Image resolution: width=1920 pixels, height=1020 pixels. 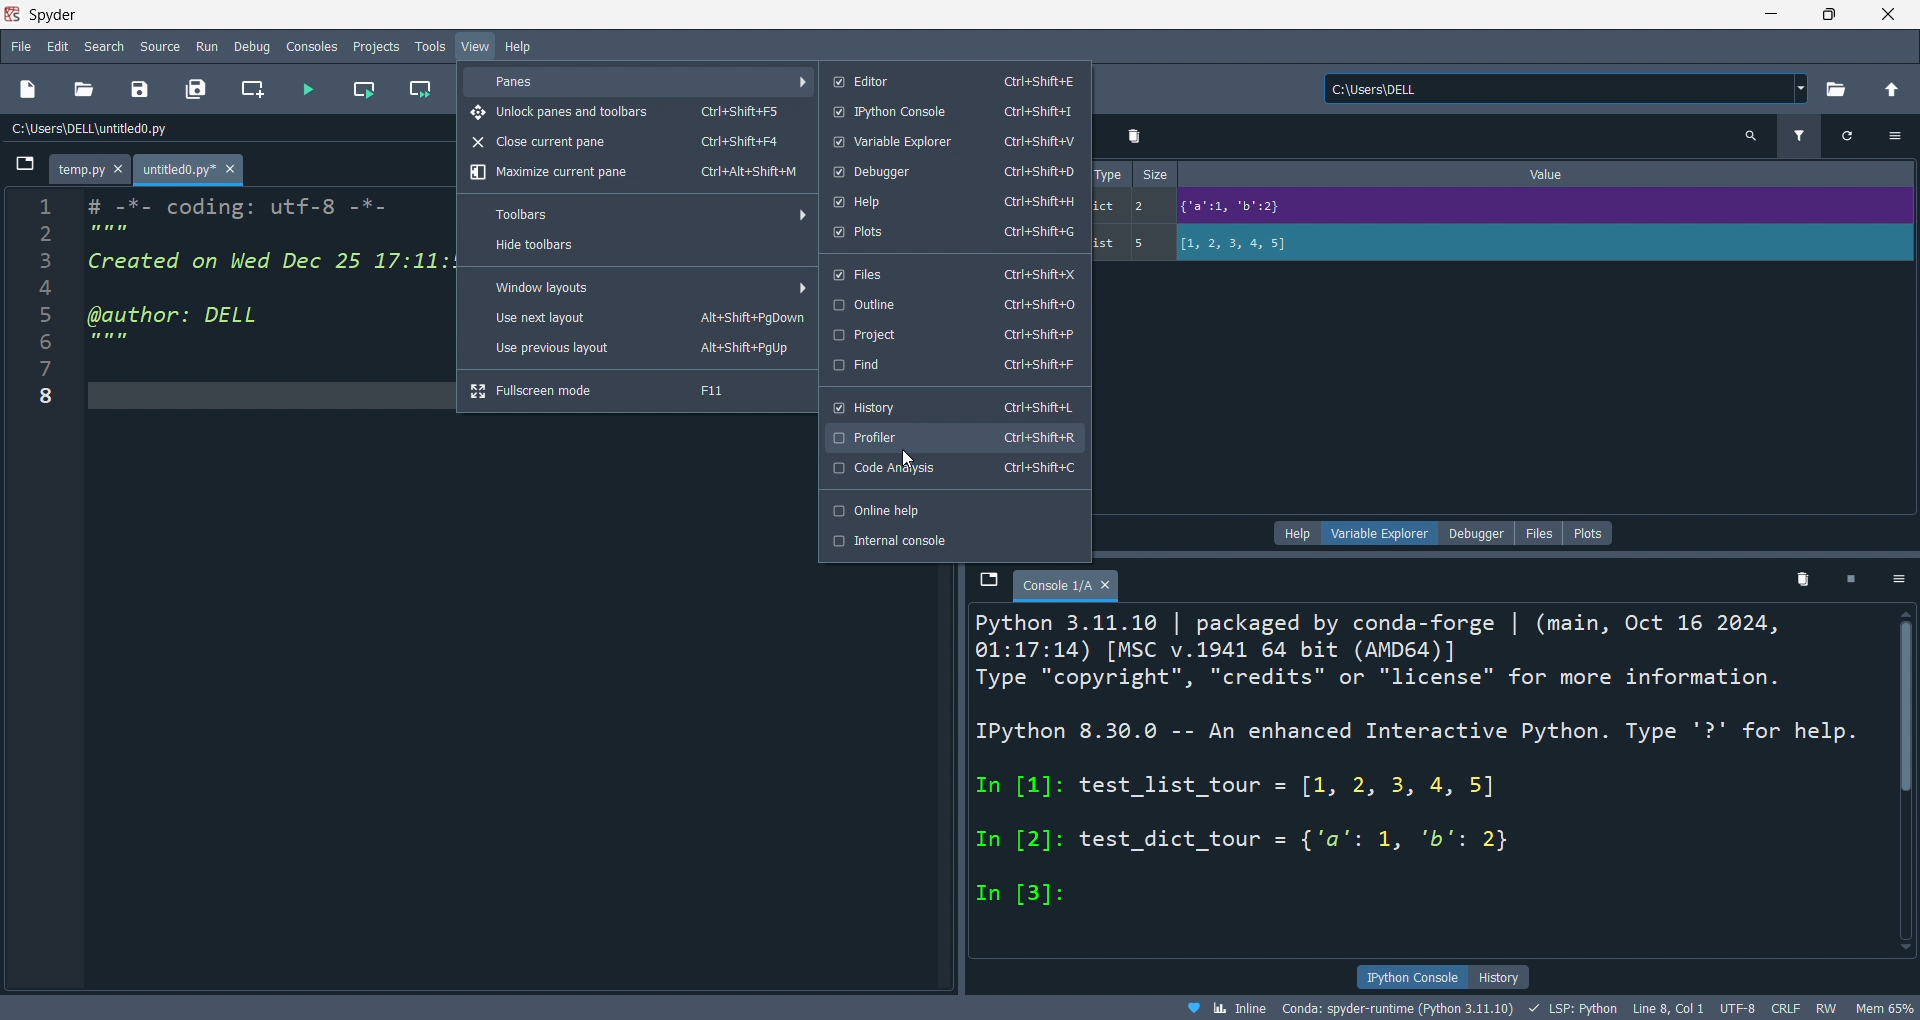 What do you see at coordinates (635, 249) in the screenshot?
I see `hide toolbars` at bounding box center [635, 249].